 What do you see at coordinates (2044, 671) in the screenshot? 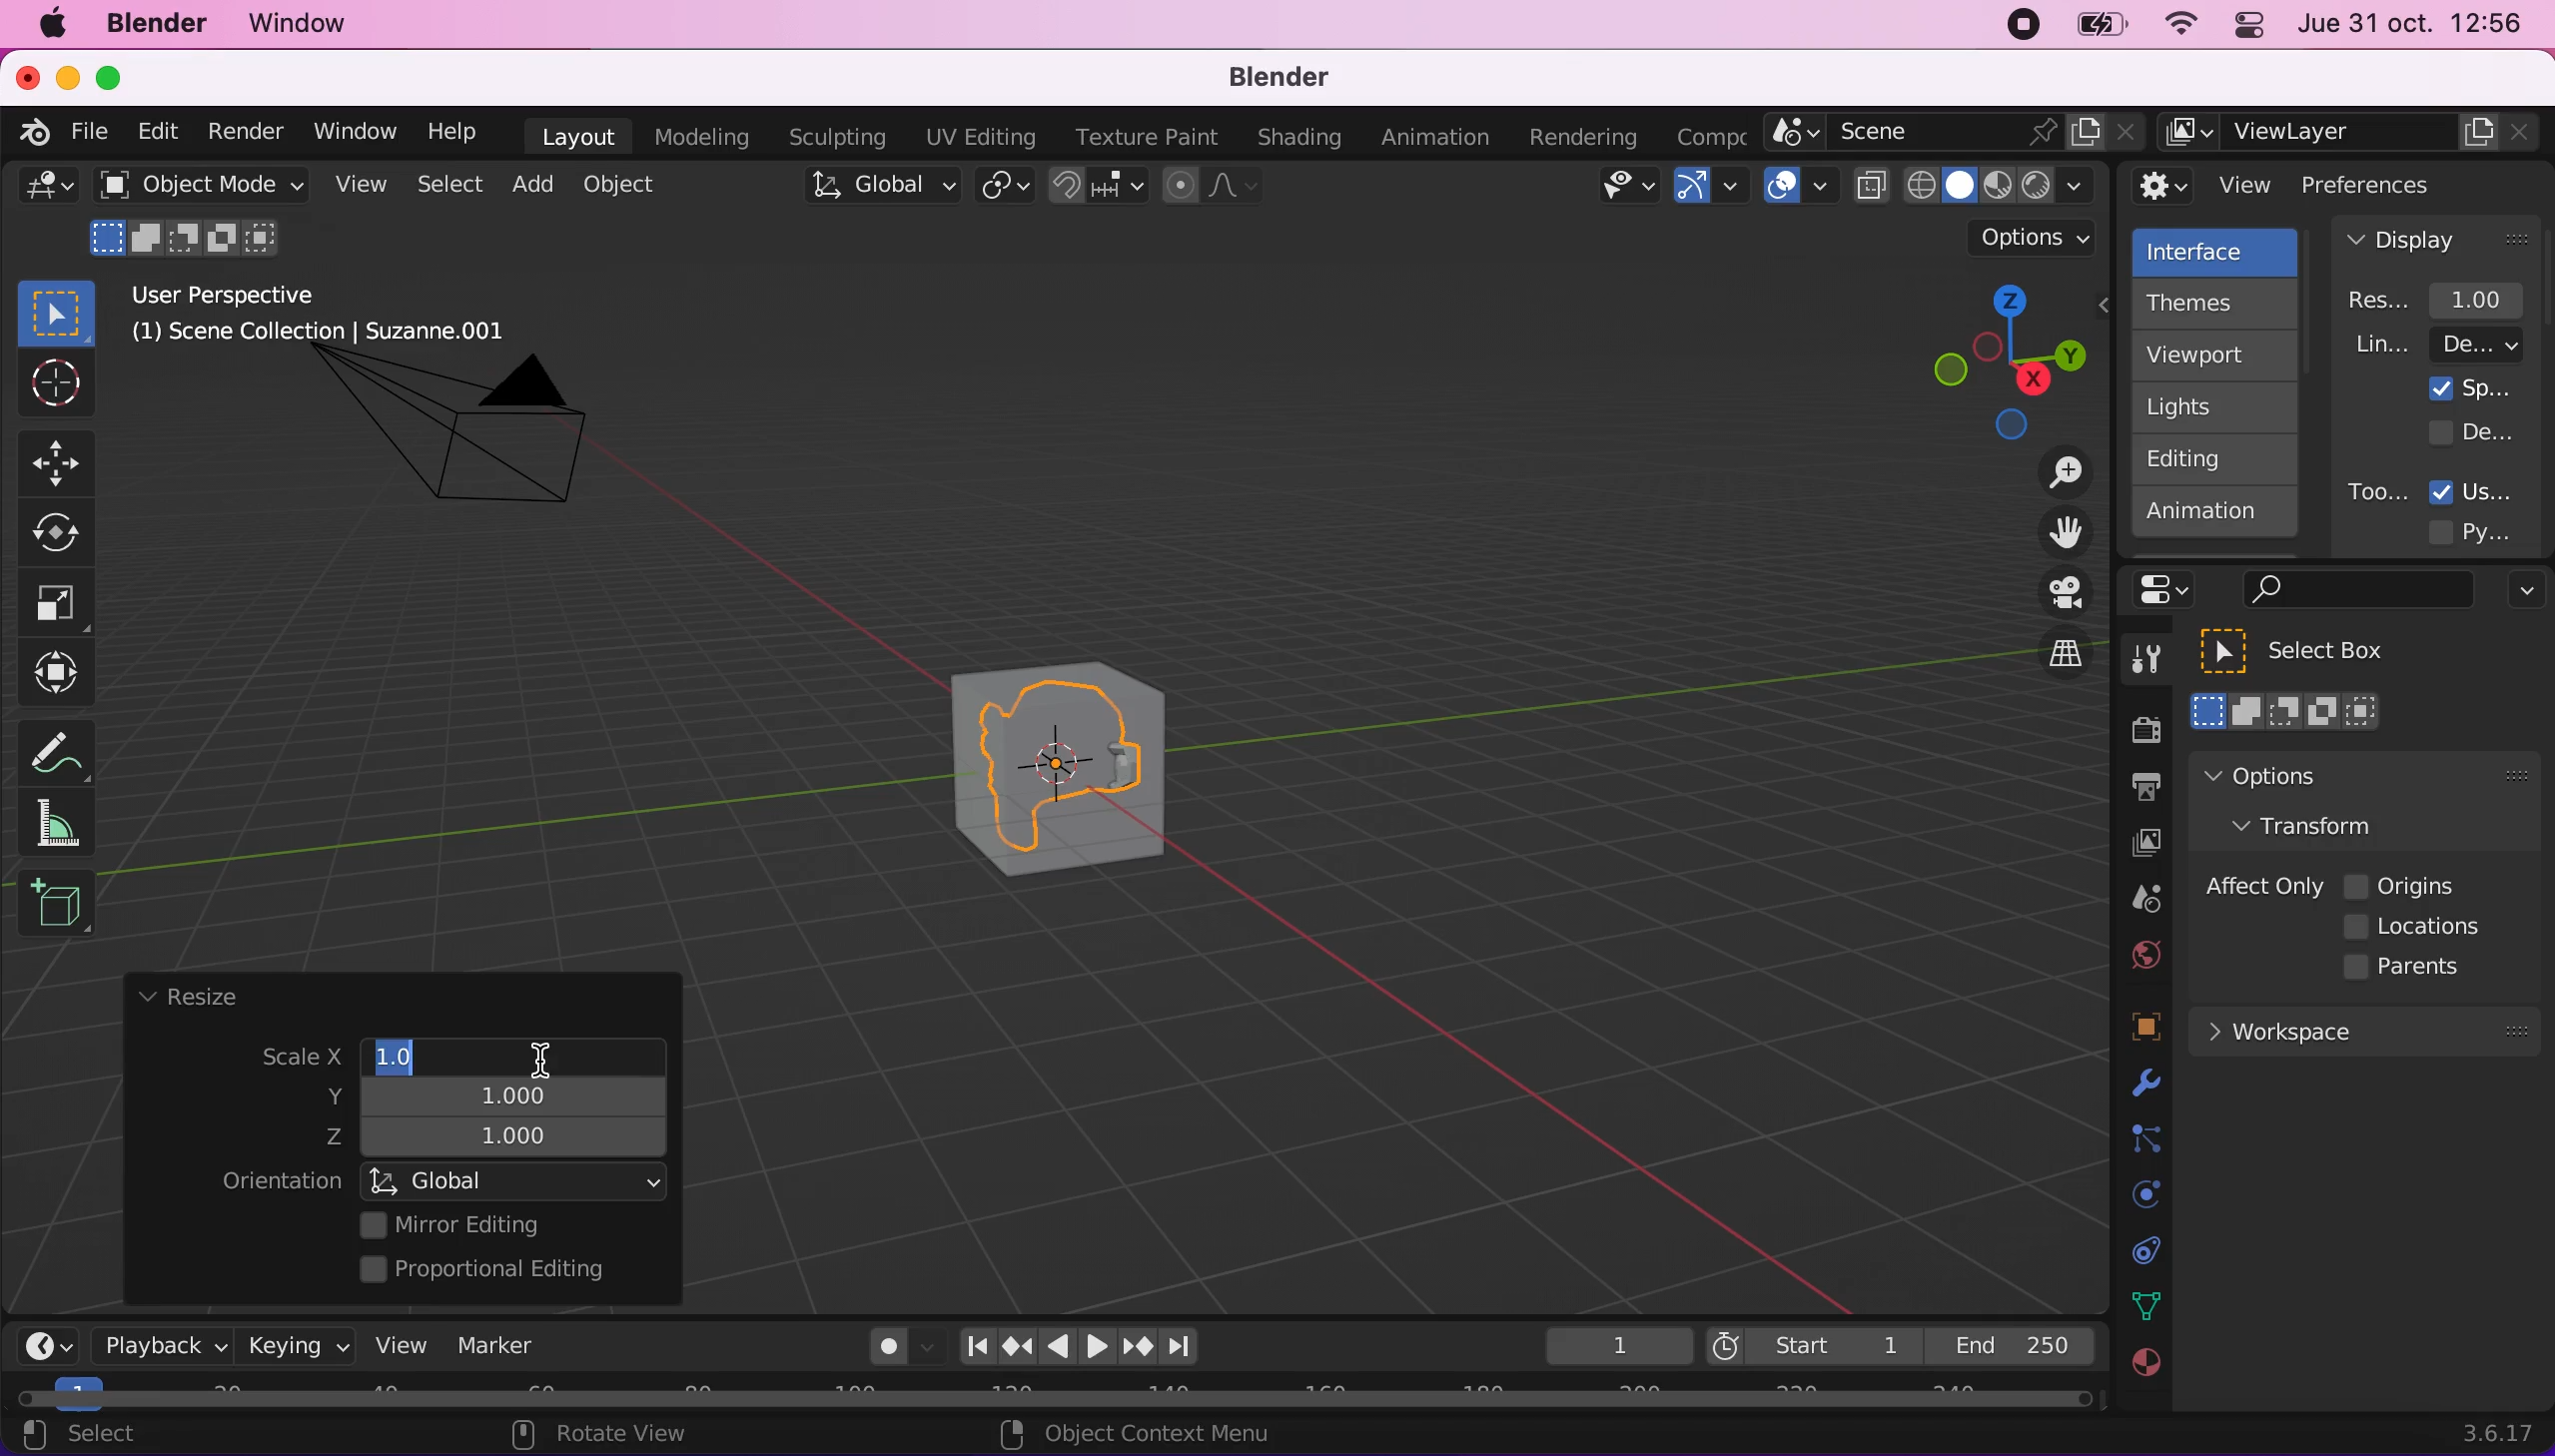
I see `switch the current view` at bounding box center [2044, 671].